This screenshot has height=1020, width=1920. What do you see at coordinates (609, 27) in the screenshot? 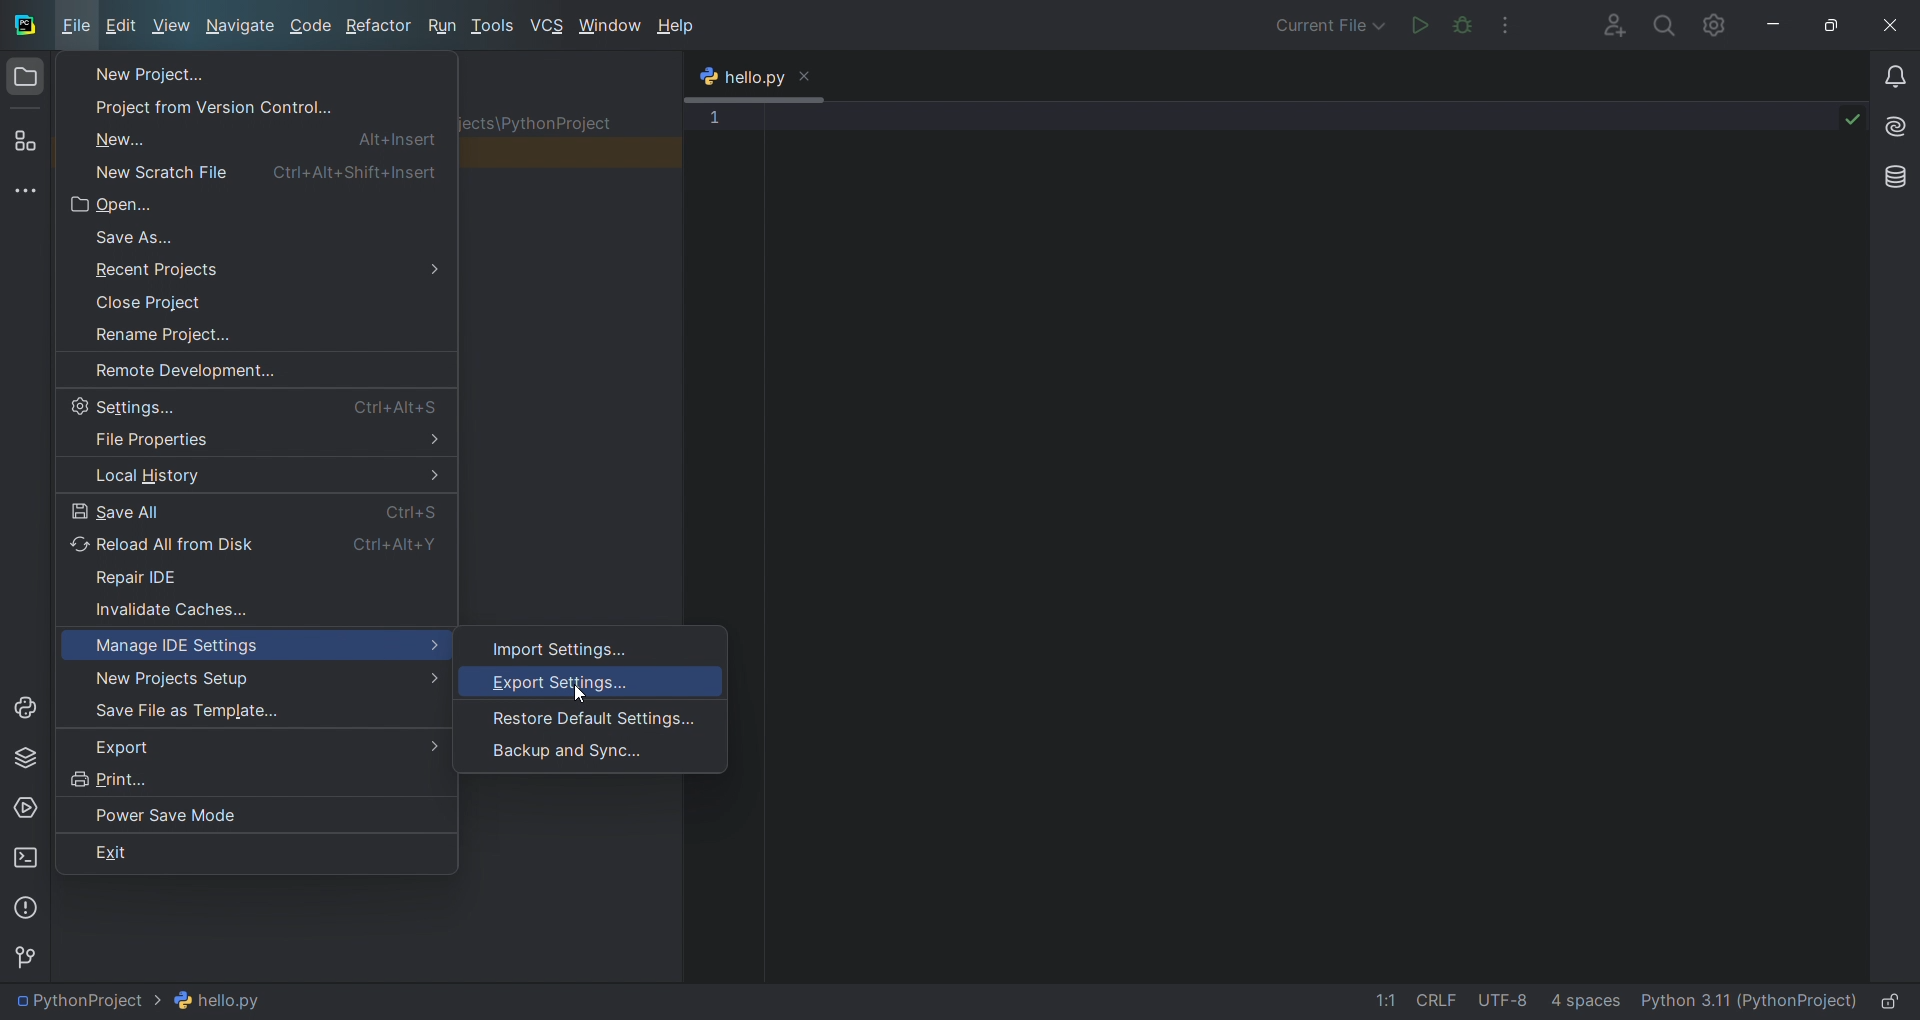
I see `window` at bounding box center [609, 27].